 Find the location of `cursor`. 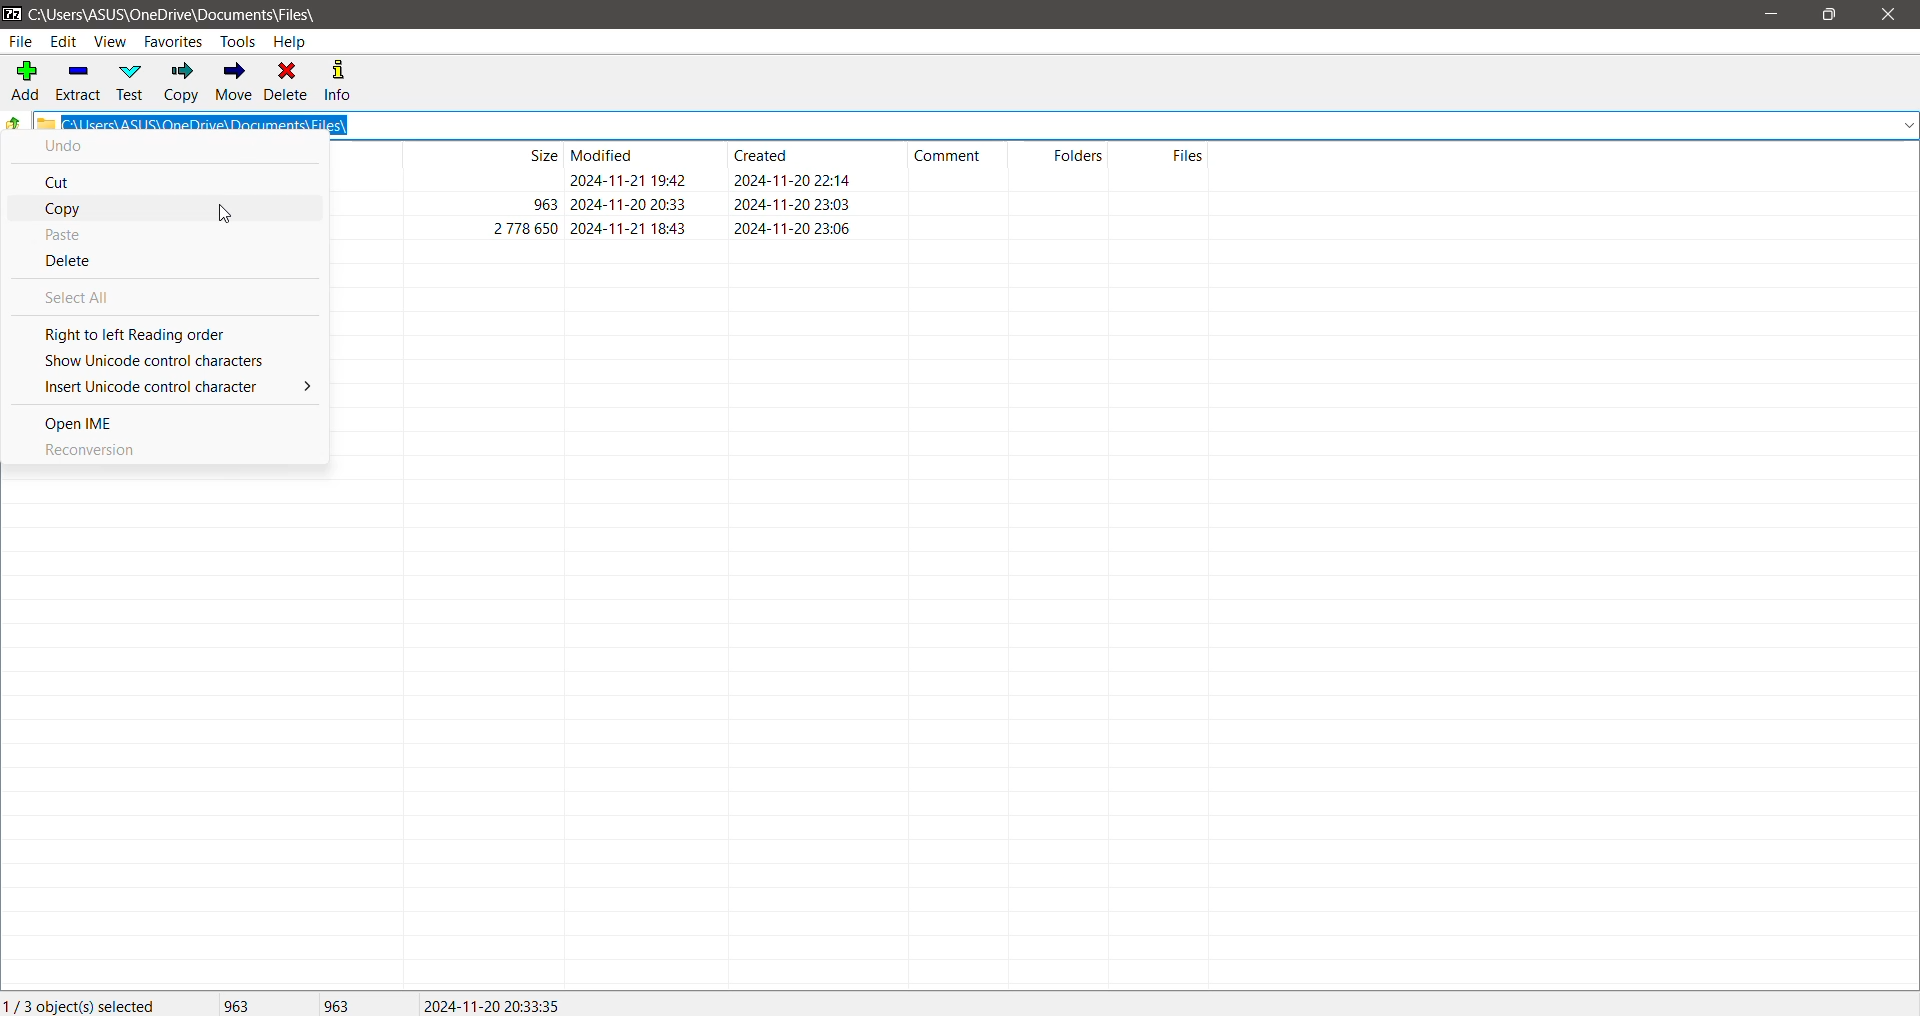

cursor is located at coordinates (226, 213).